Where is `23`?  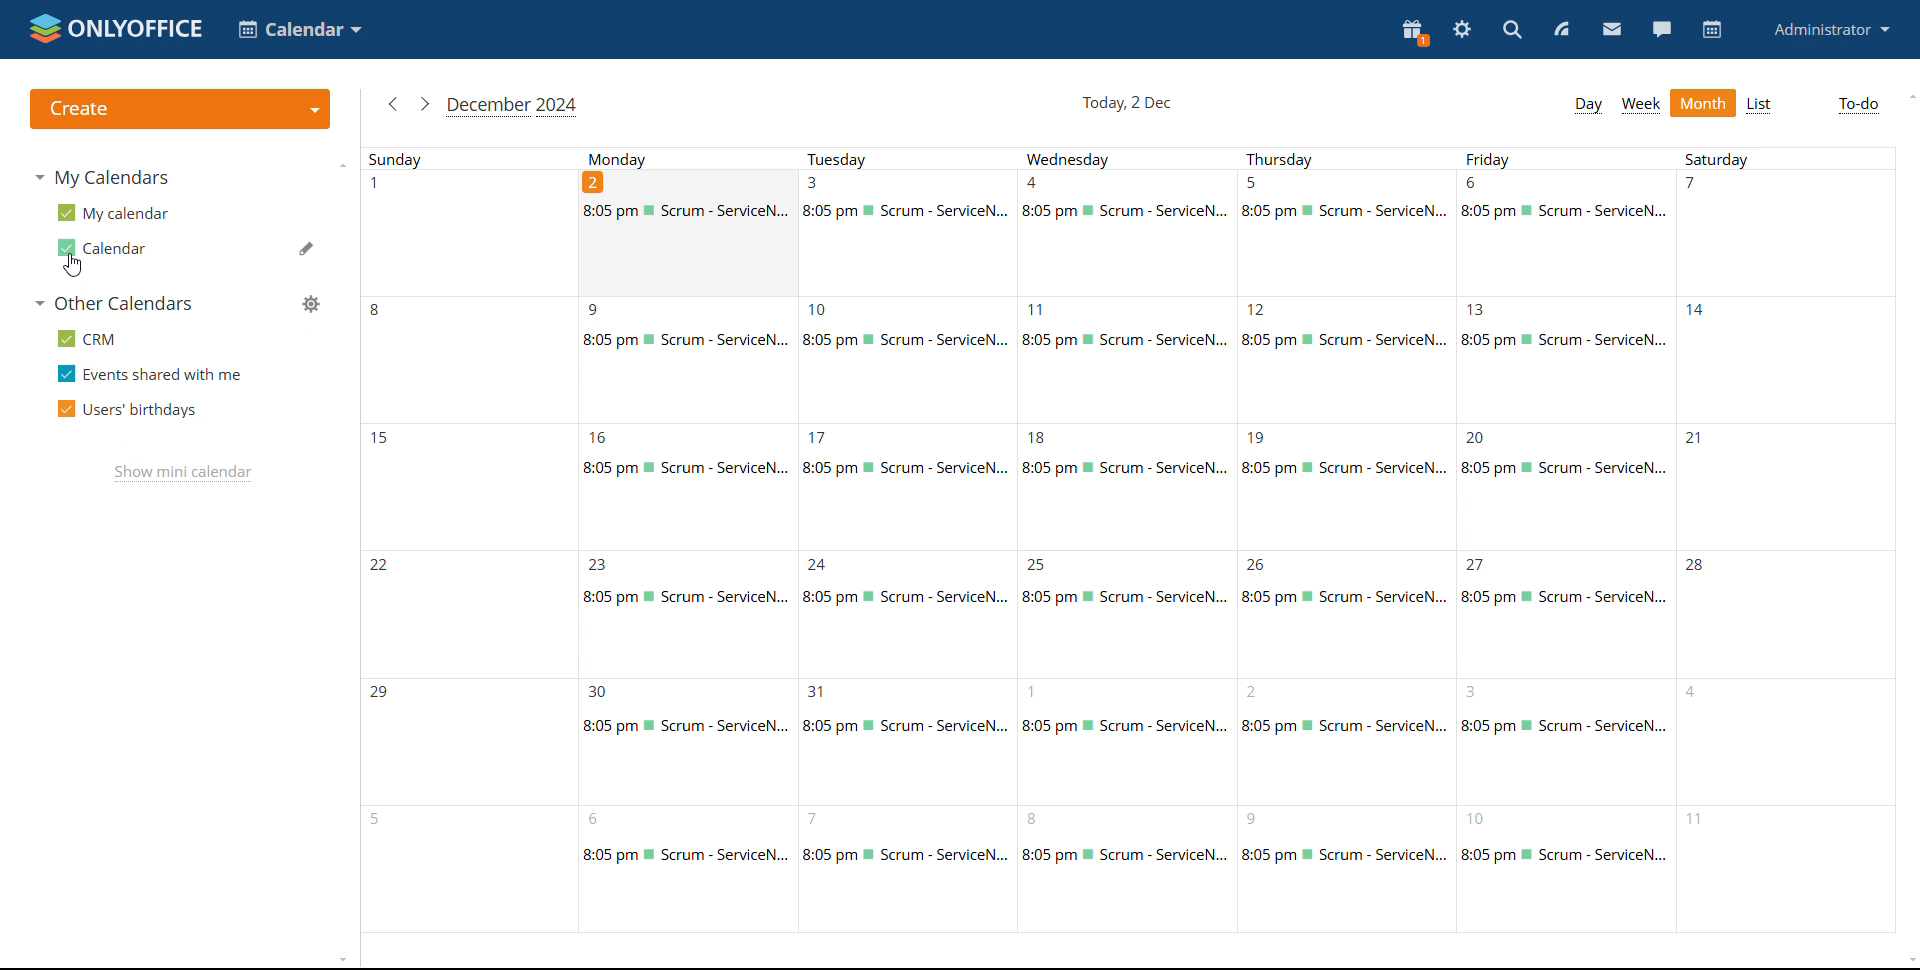 23 is located at coordinates (686, 612).